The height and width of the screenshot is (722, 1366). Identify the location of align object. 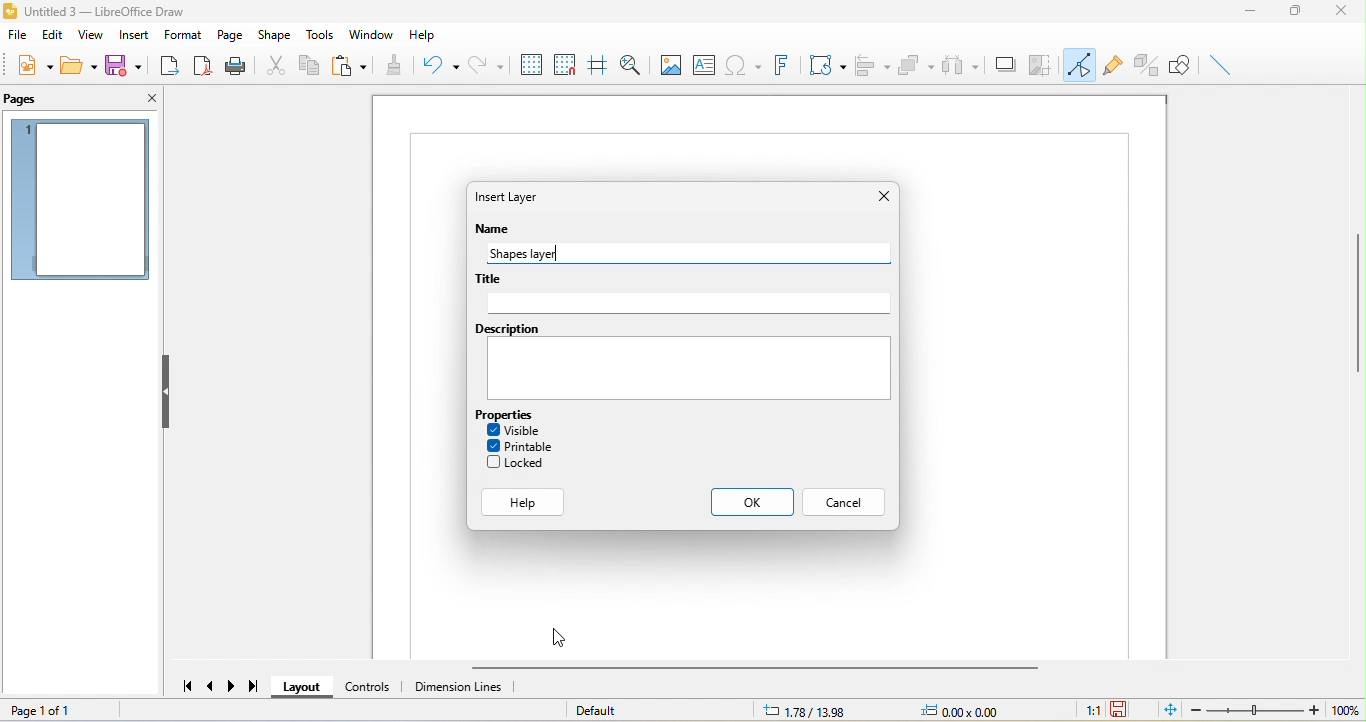
(876, 62).